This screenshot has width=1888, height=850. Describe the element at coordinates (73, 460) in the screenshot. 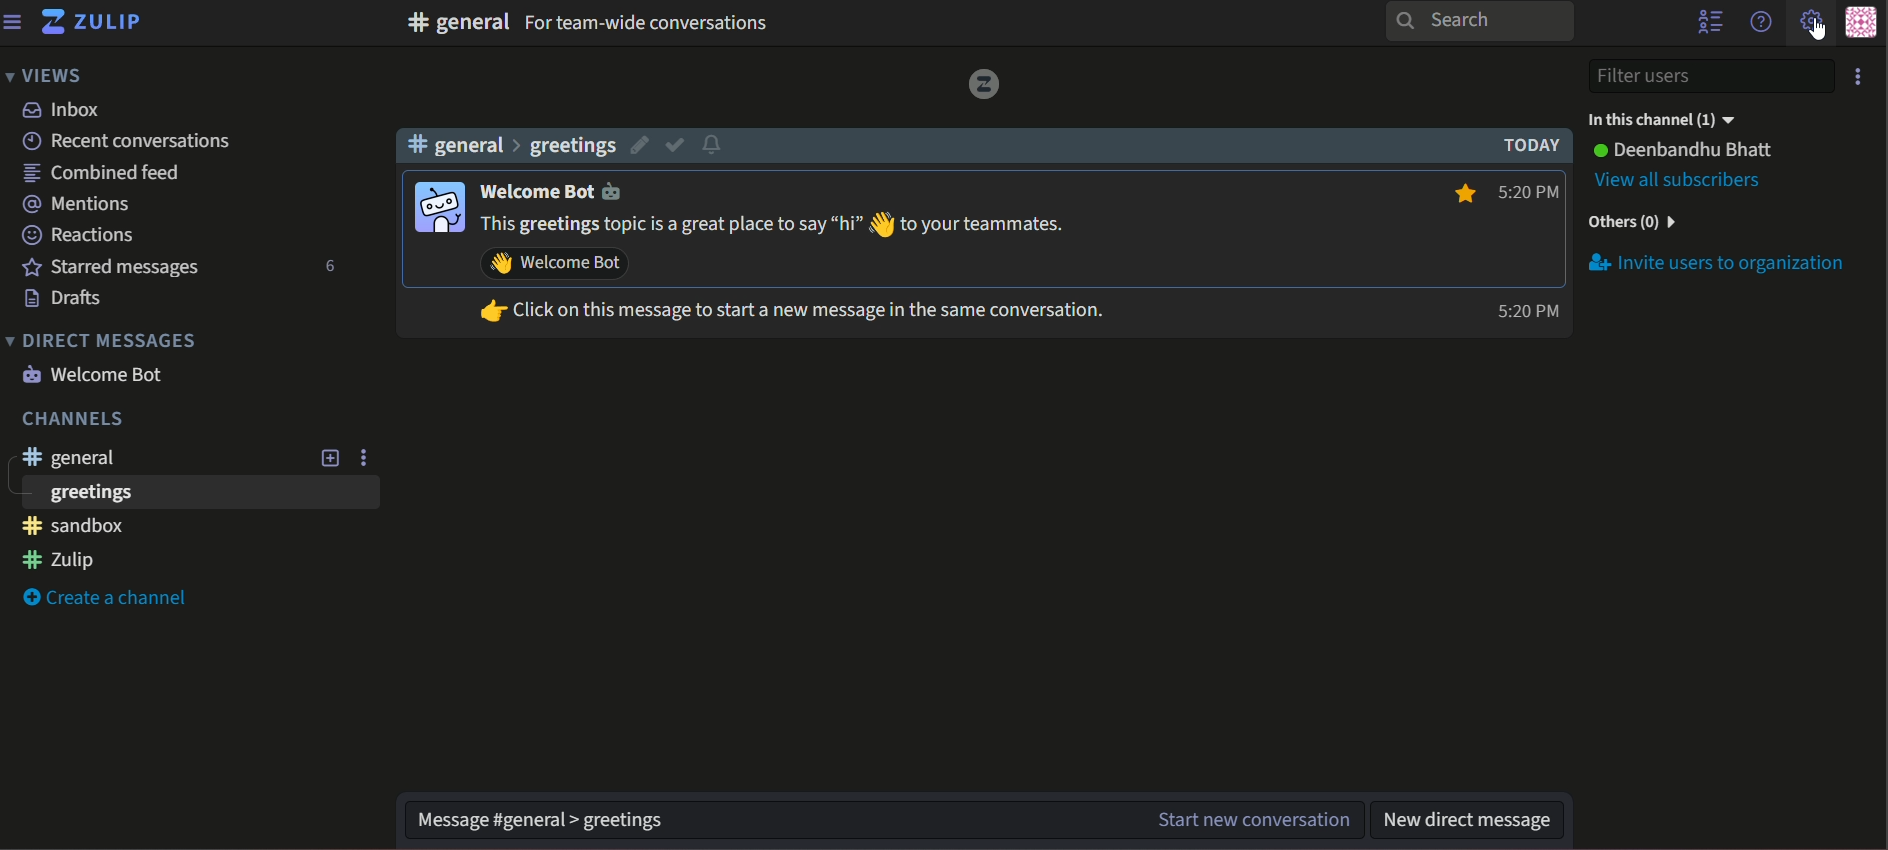

I see `general` at that location.